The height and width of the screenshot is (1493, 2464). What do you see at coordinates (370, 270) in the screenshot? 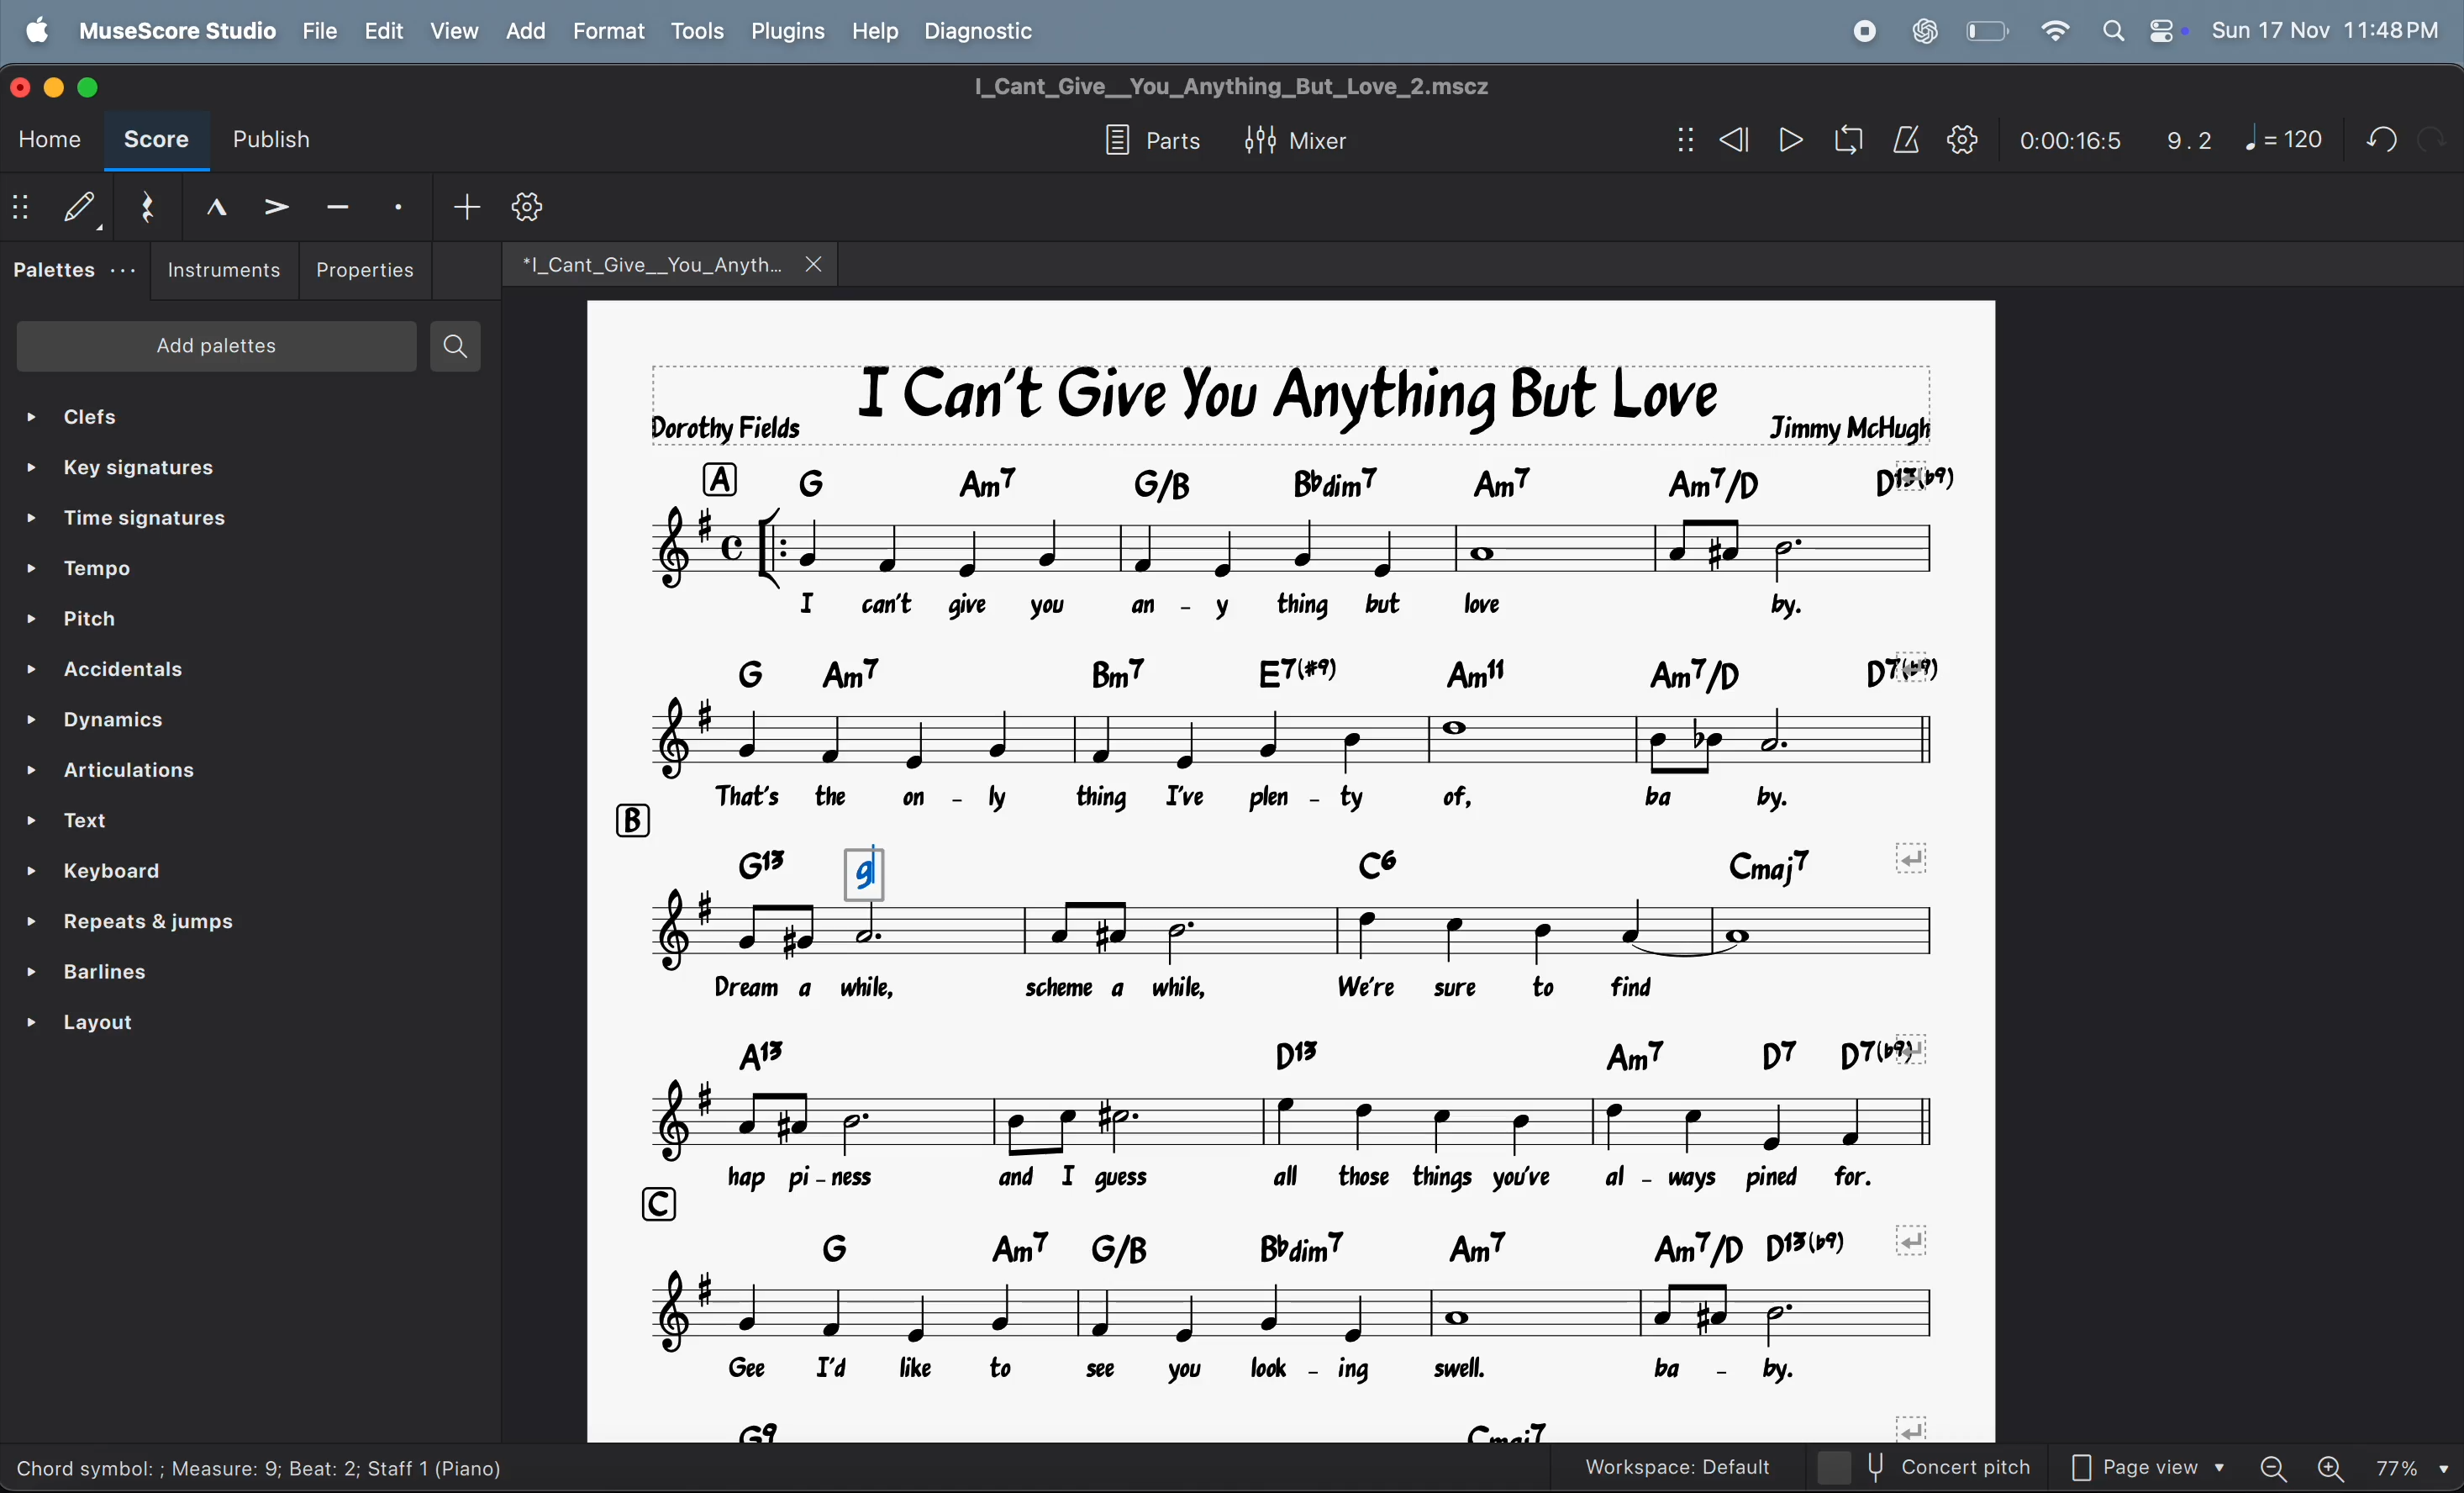
I see `properties` at bounding box center [370, 270].